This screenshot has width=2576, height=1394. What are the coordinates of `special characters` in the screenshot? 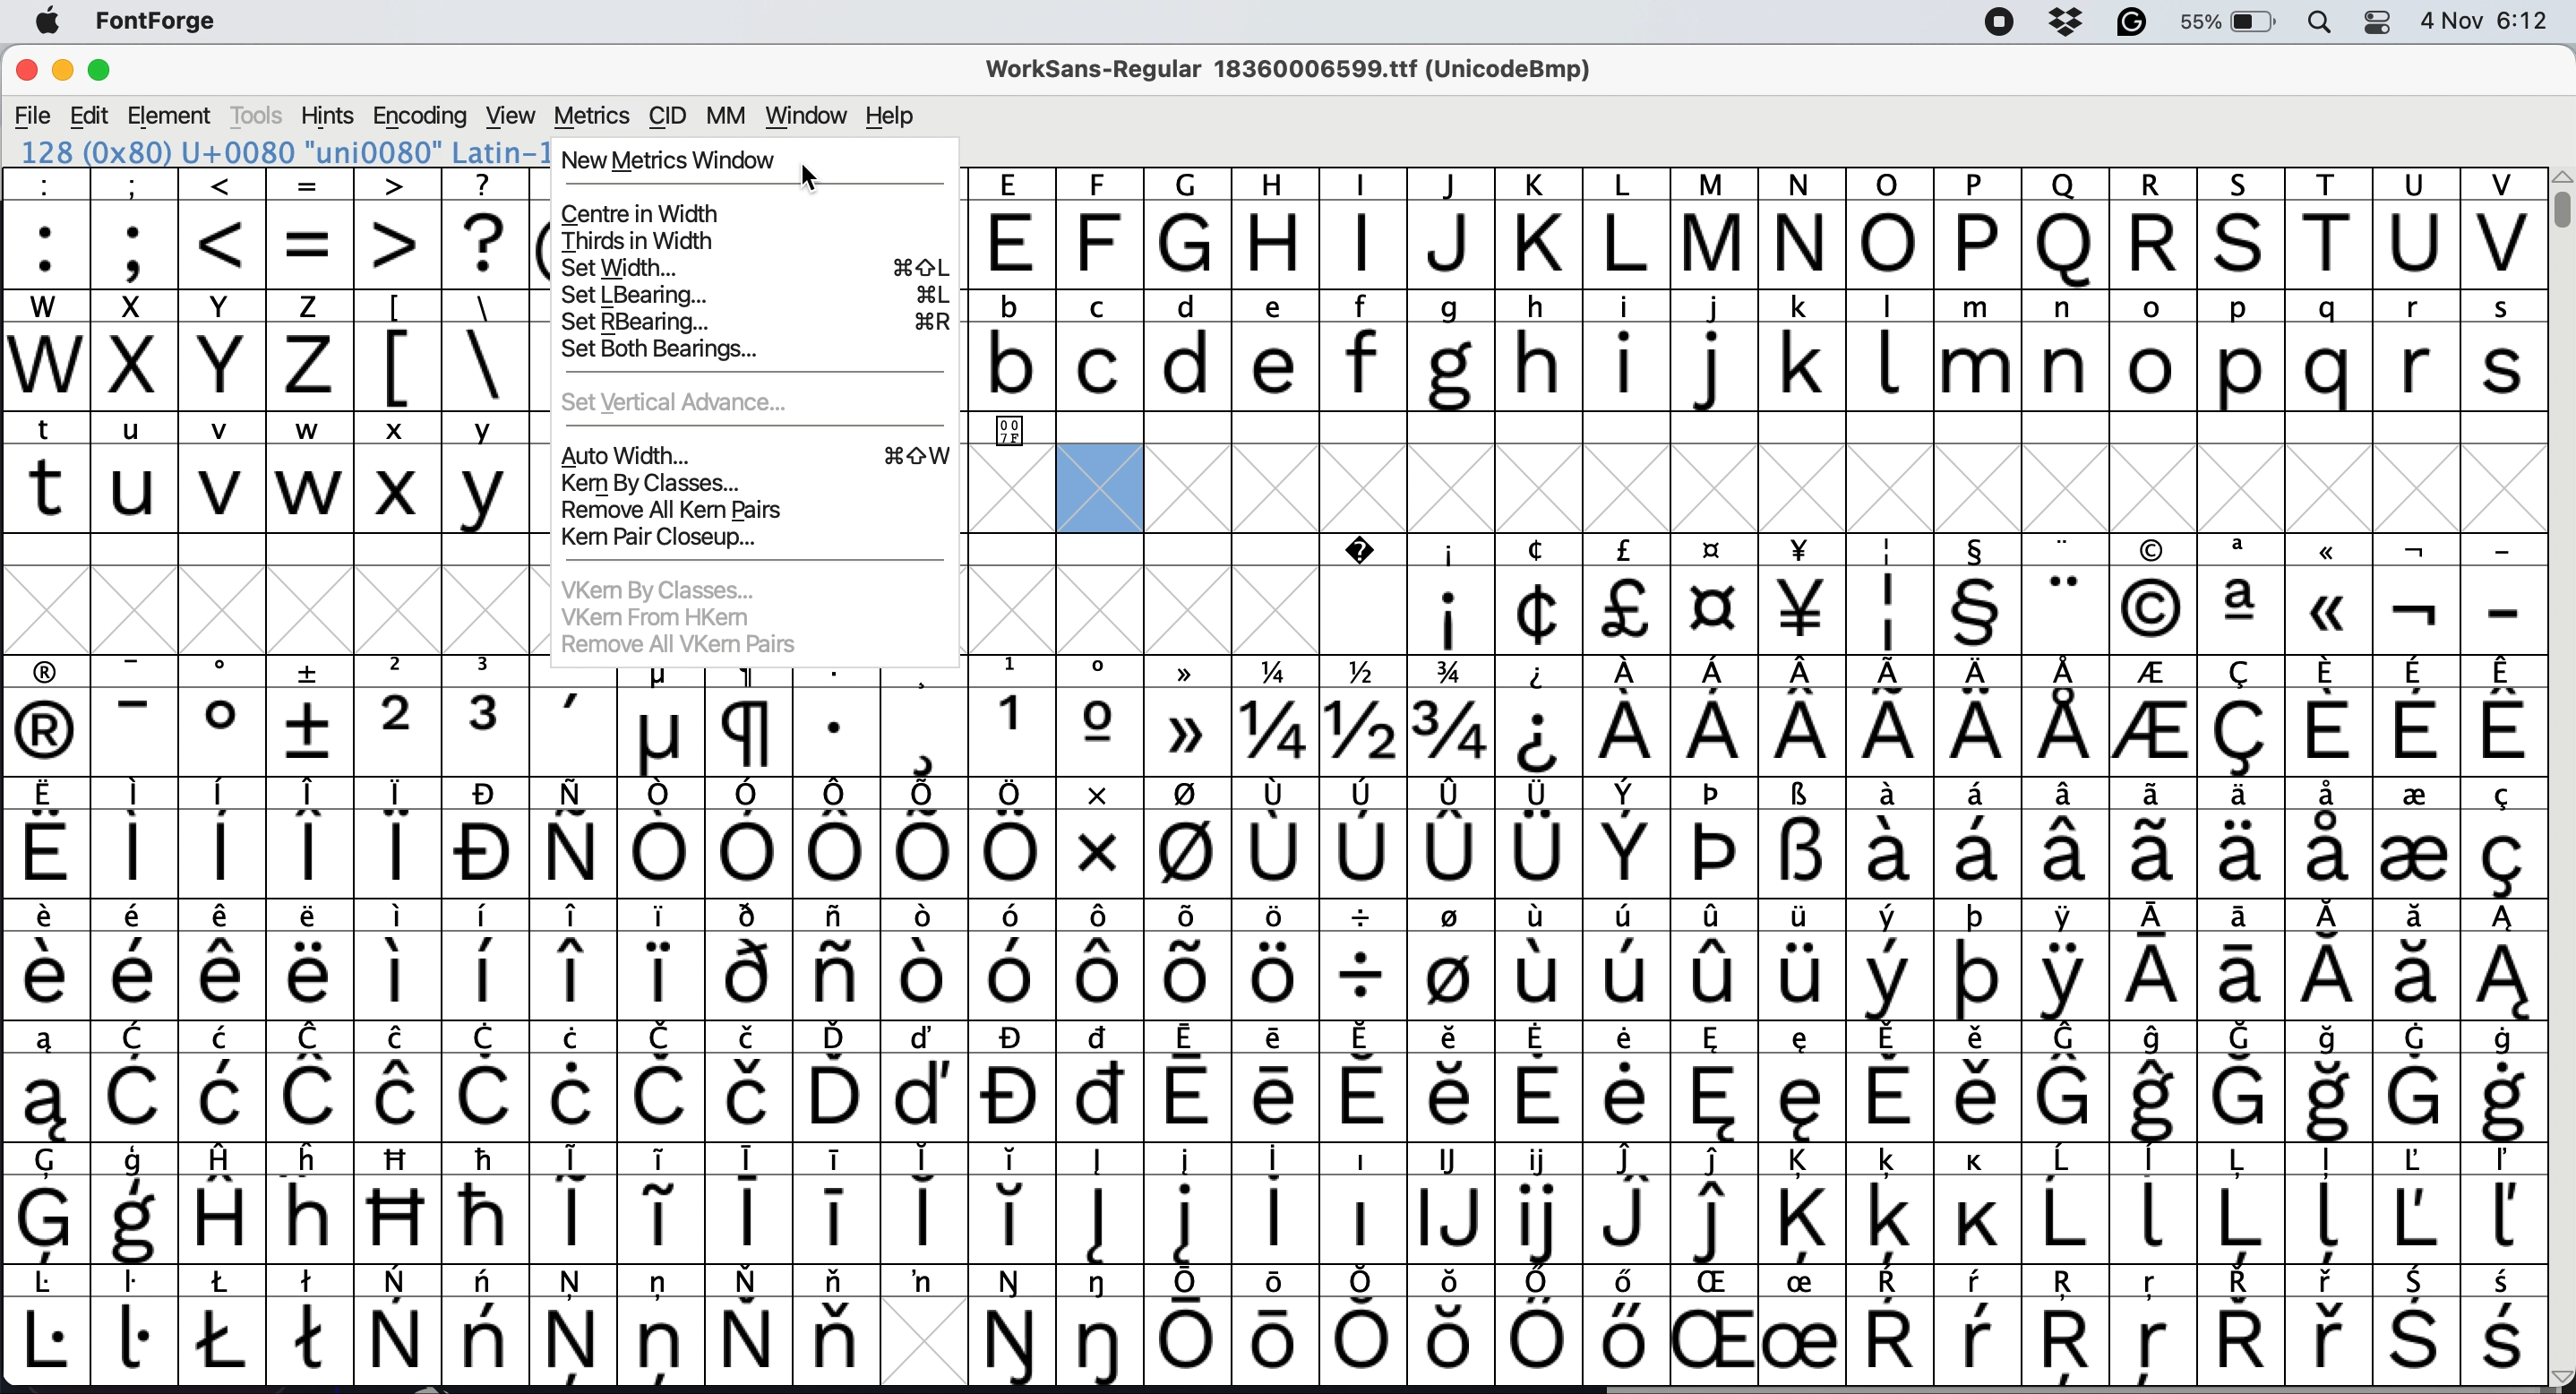 It's located at (448, 365).